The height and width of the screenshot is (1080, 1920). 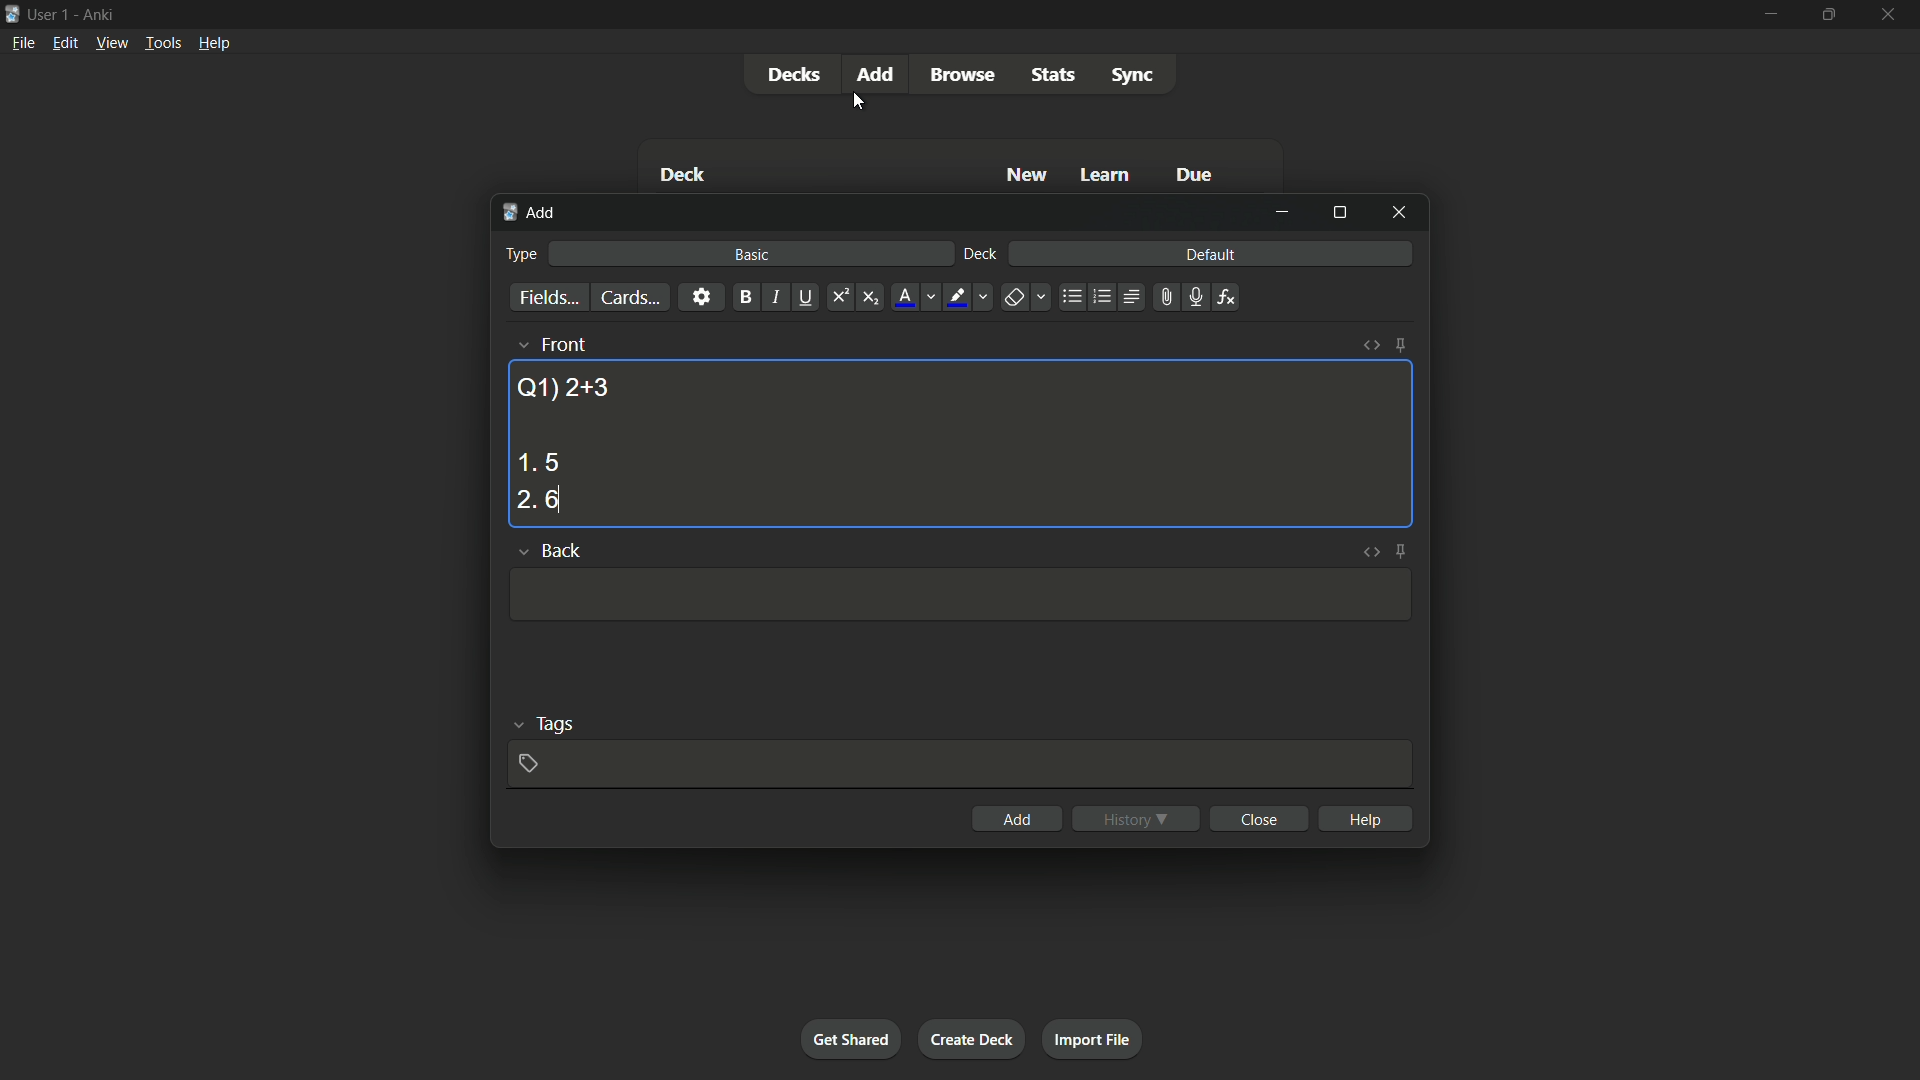 I want to click on attach file, so click(x=1164, y=297).